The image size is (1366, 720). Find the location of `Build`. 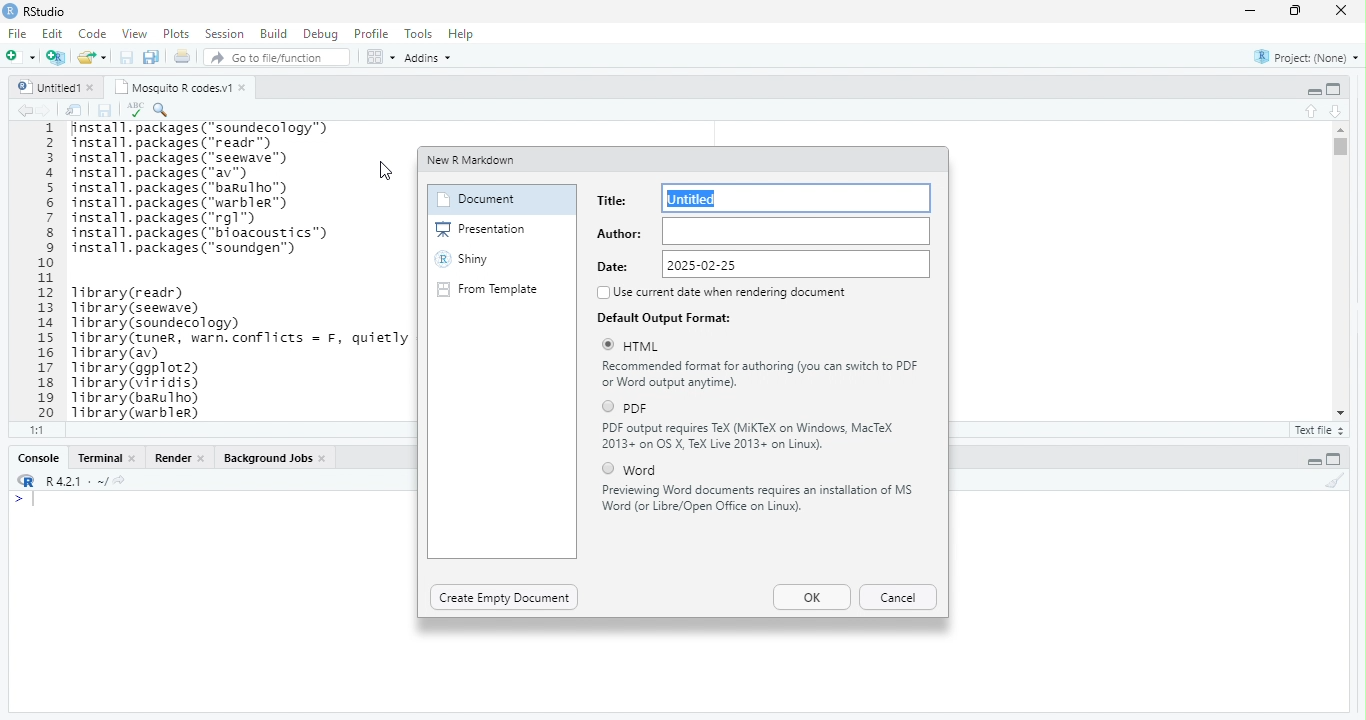

Build is located at coordinates (275, 33).